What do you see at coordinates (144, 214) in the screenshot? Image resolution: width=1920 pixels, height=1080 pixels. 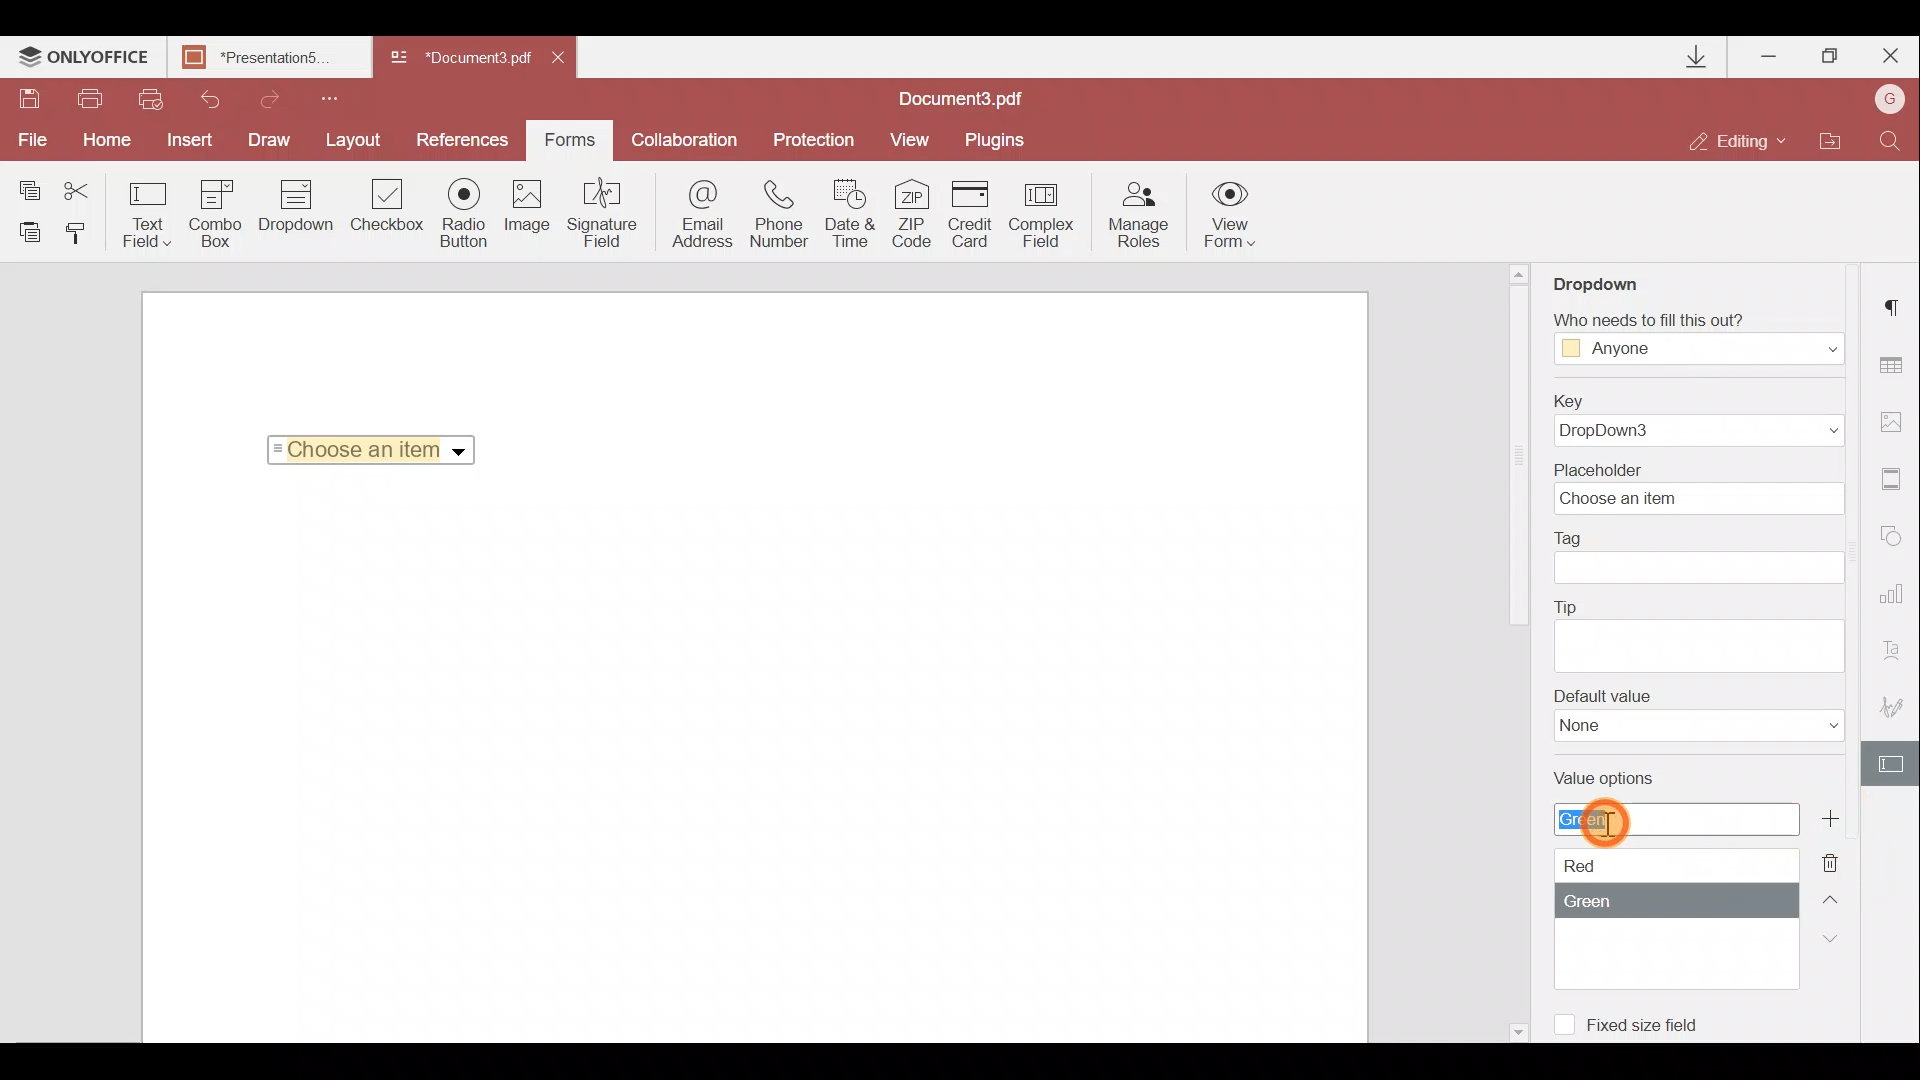 I see `Text field` at bounding box center [144, 214].